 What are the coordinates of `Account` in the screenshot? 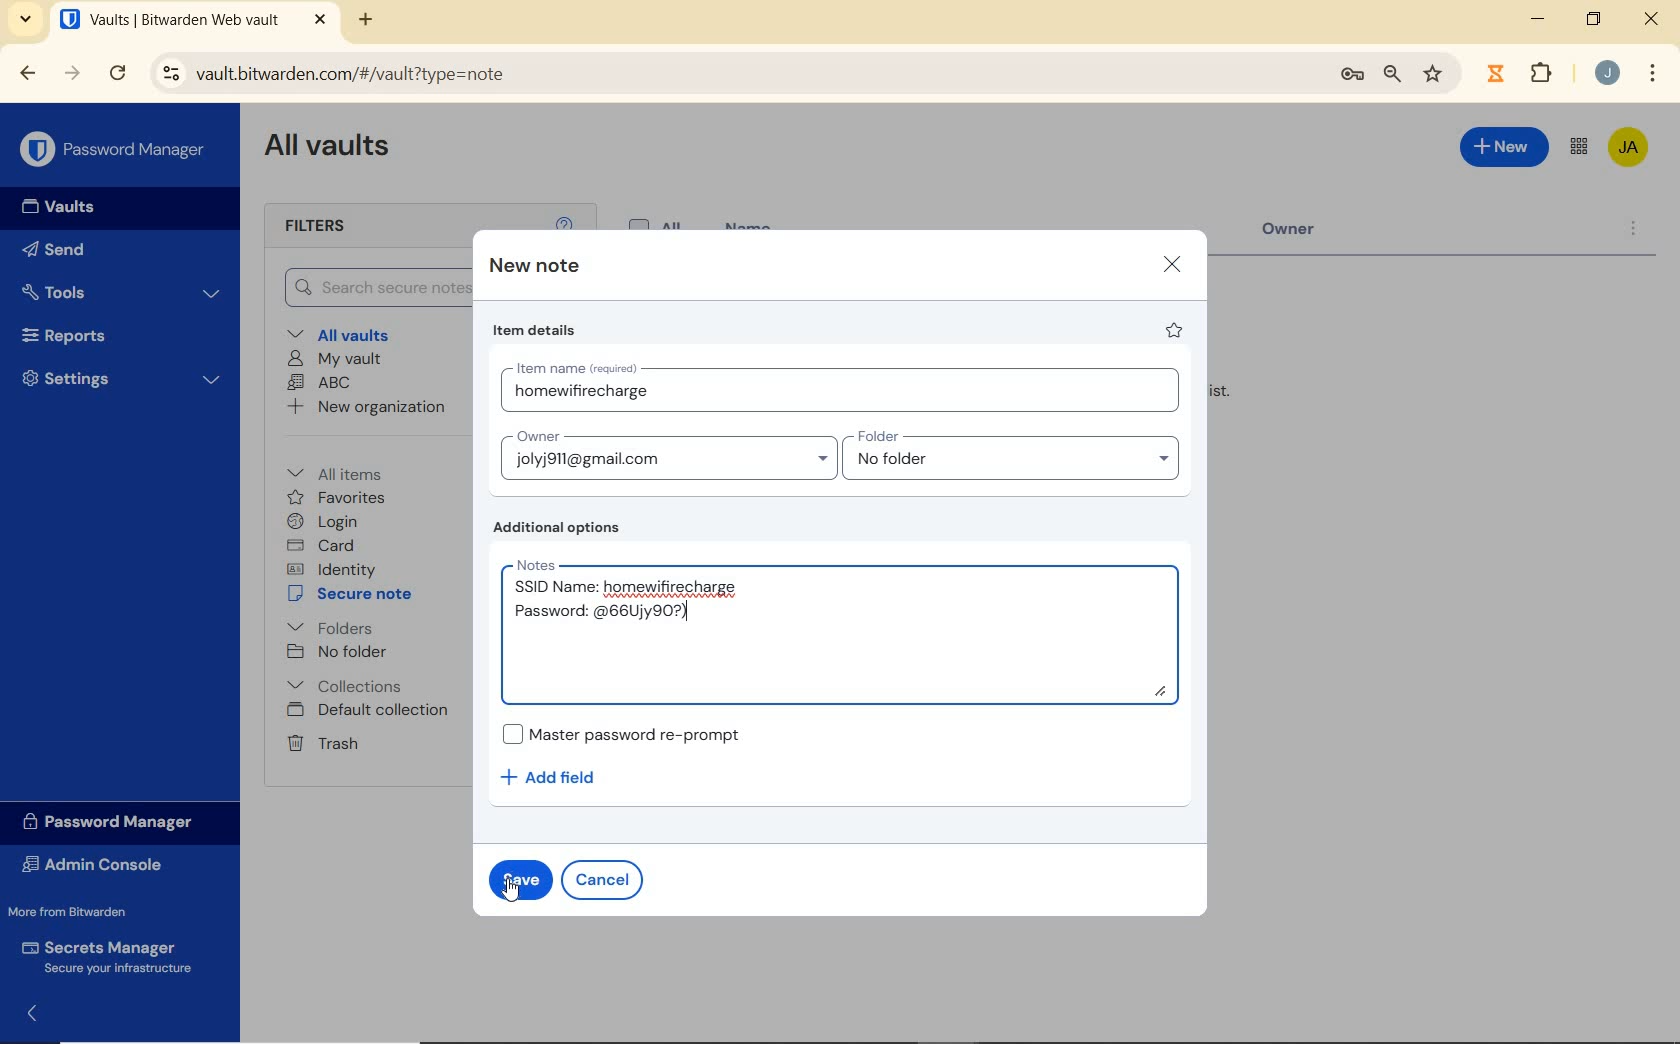 It's located at (1606, 72).